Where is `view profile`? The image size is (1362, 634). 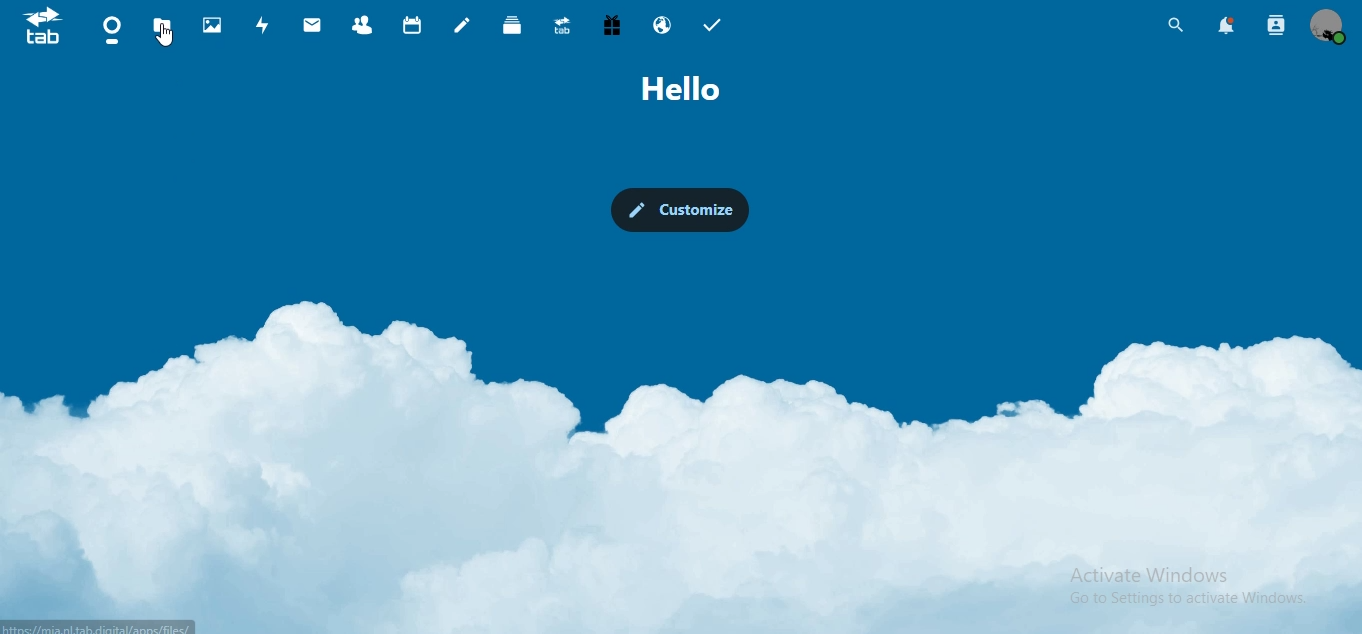
view profile is located at coordinates (1327, 26).